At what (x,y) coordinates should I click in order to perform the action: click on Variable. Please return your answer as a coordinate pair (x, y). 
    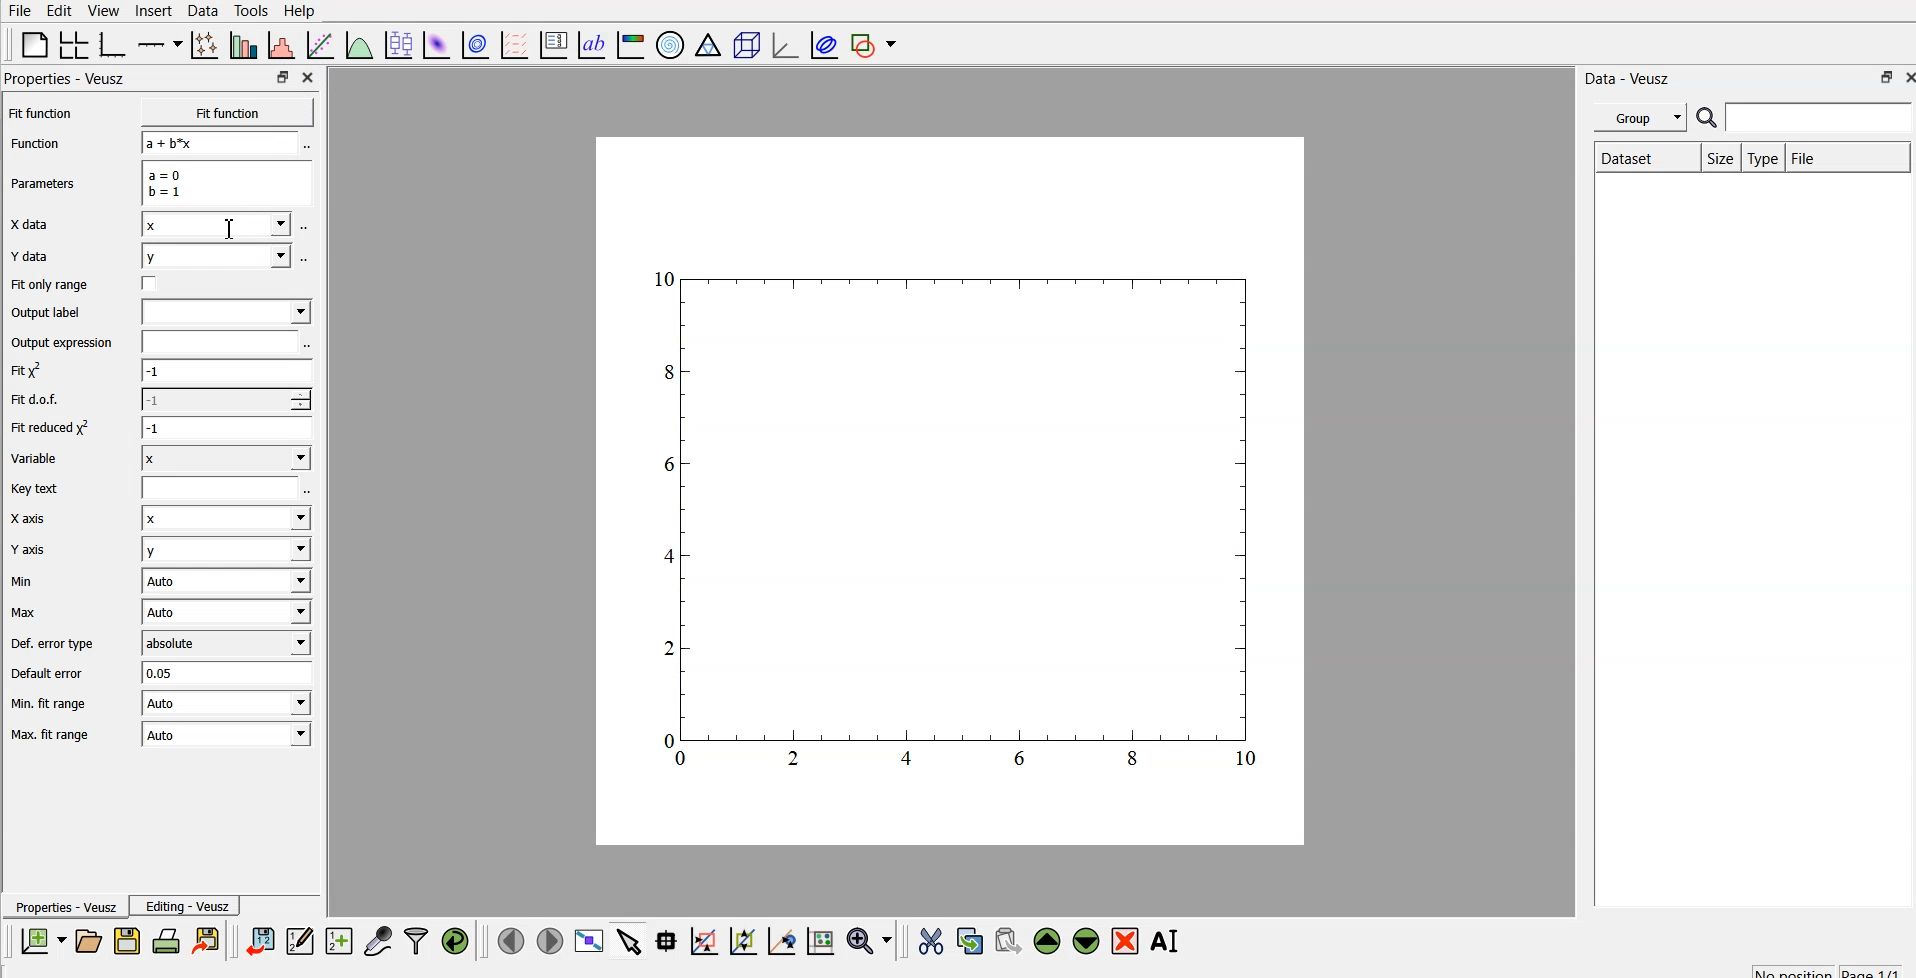
    Looking at the image, I should click on (50, 458).